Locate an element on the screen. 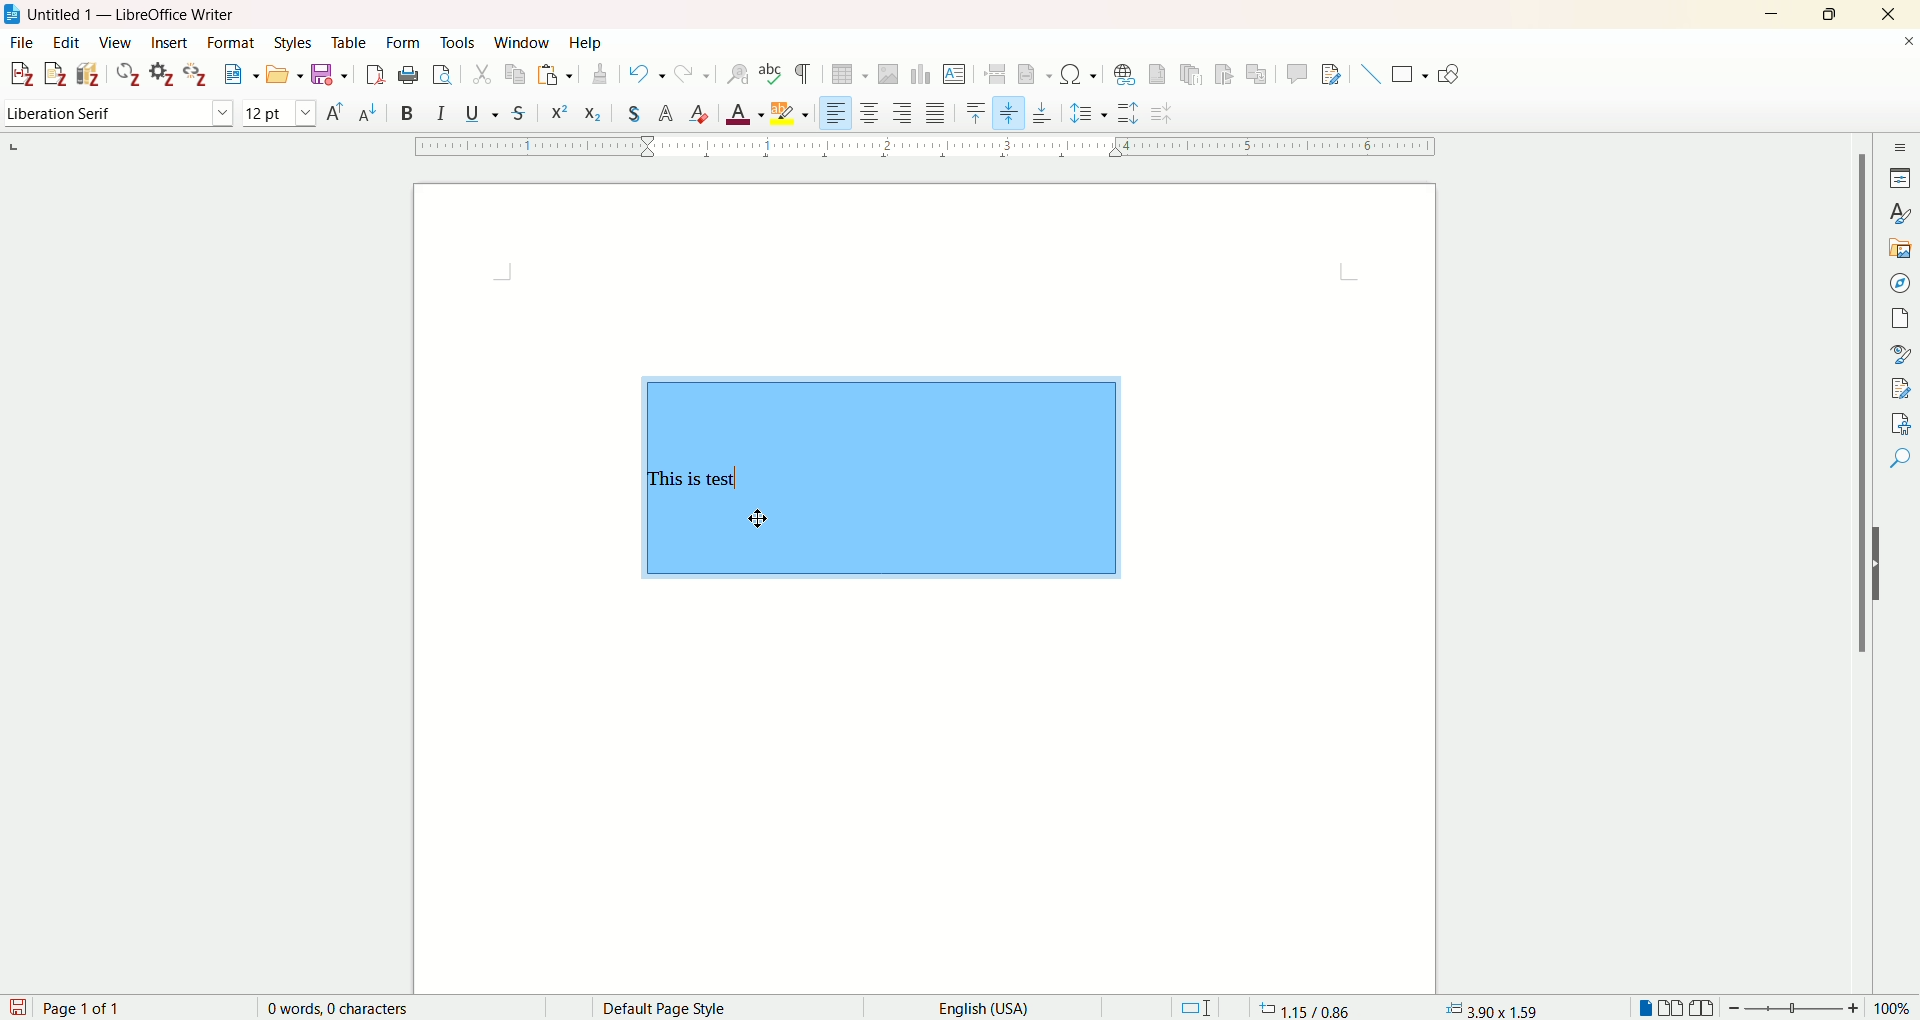 The width and height of the screenshot is (1920, 1020). refresh is located at coordinates (129, 73).